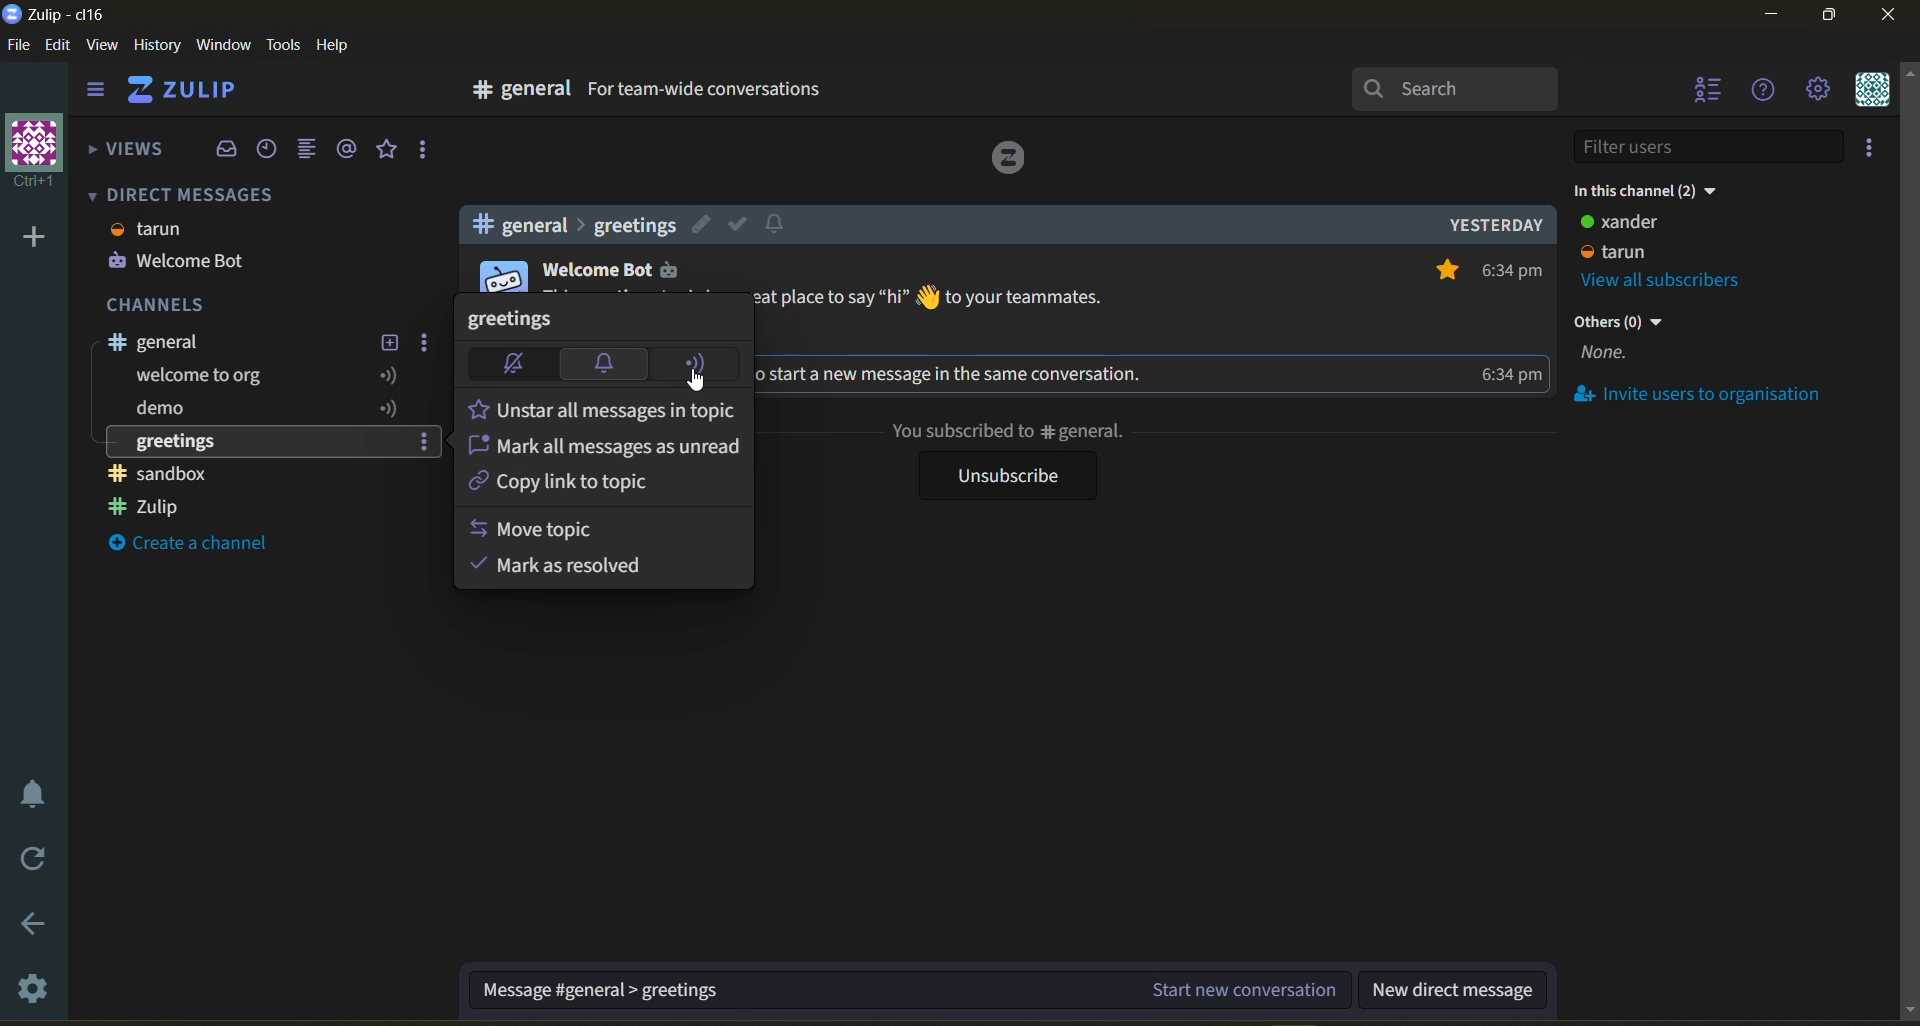 Image resolution: width=1920 pixels, height=1026 pixels. I want to click on starred messages, so click(389, 150).